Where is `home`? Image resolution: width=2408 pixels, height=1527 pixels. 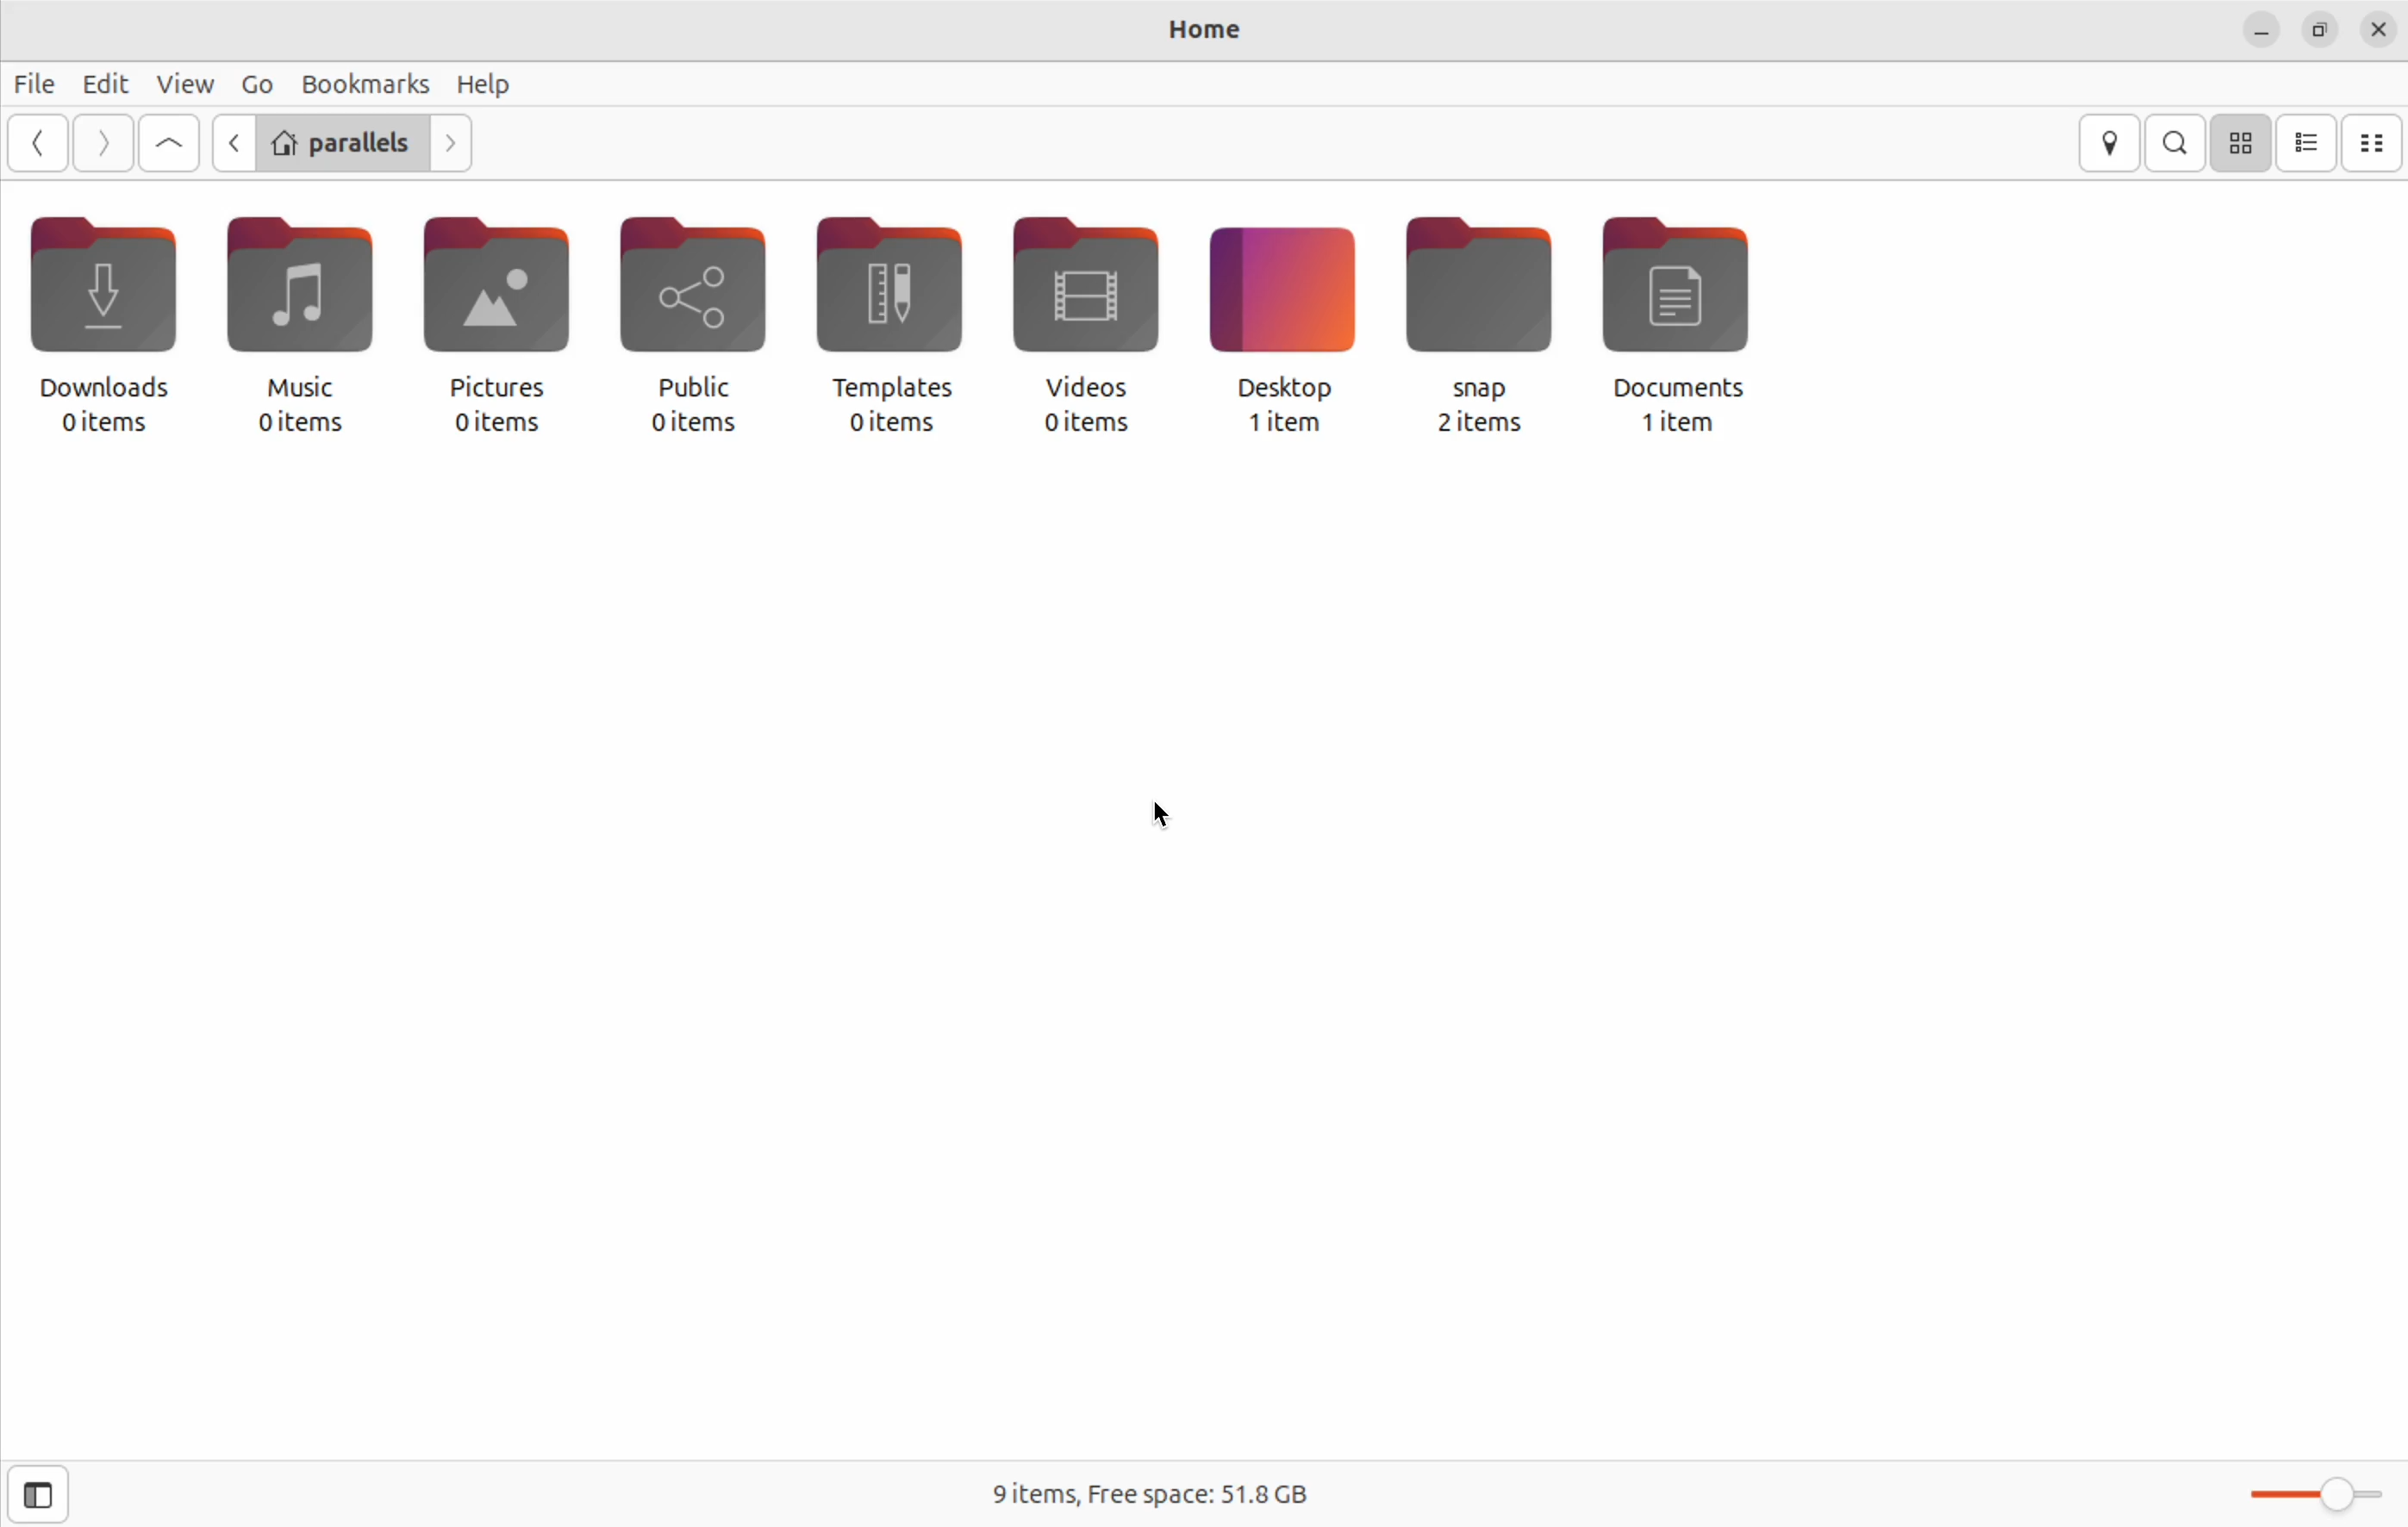
home is located at coordinates (1195, 32).